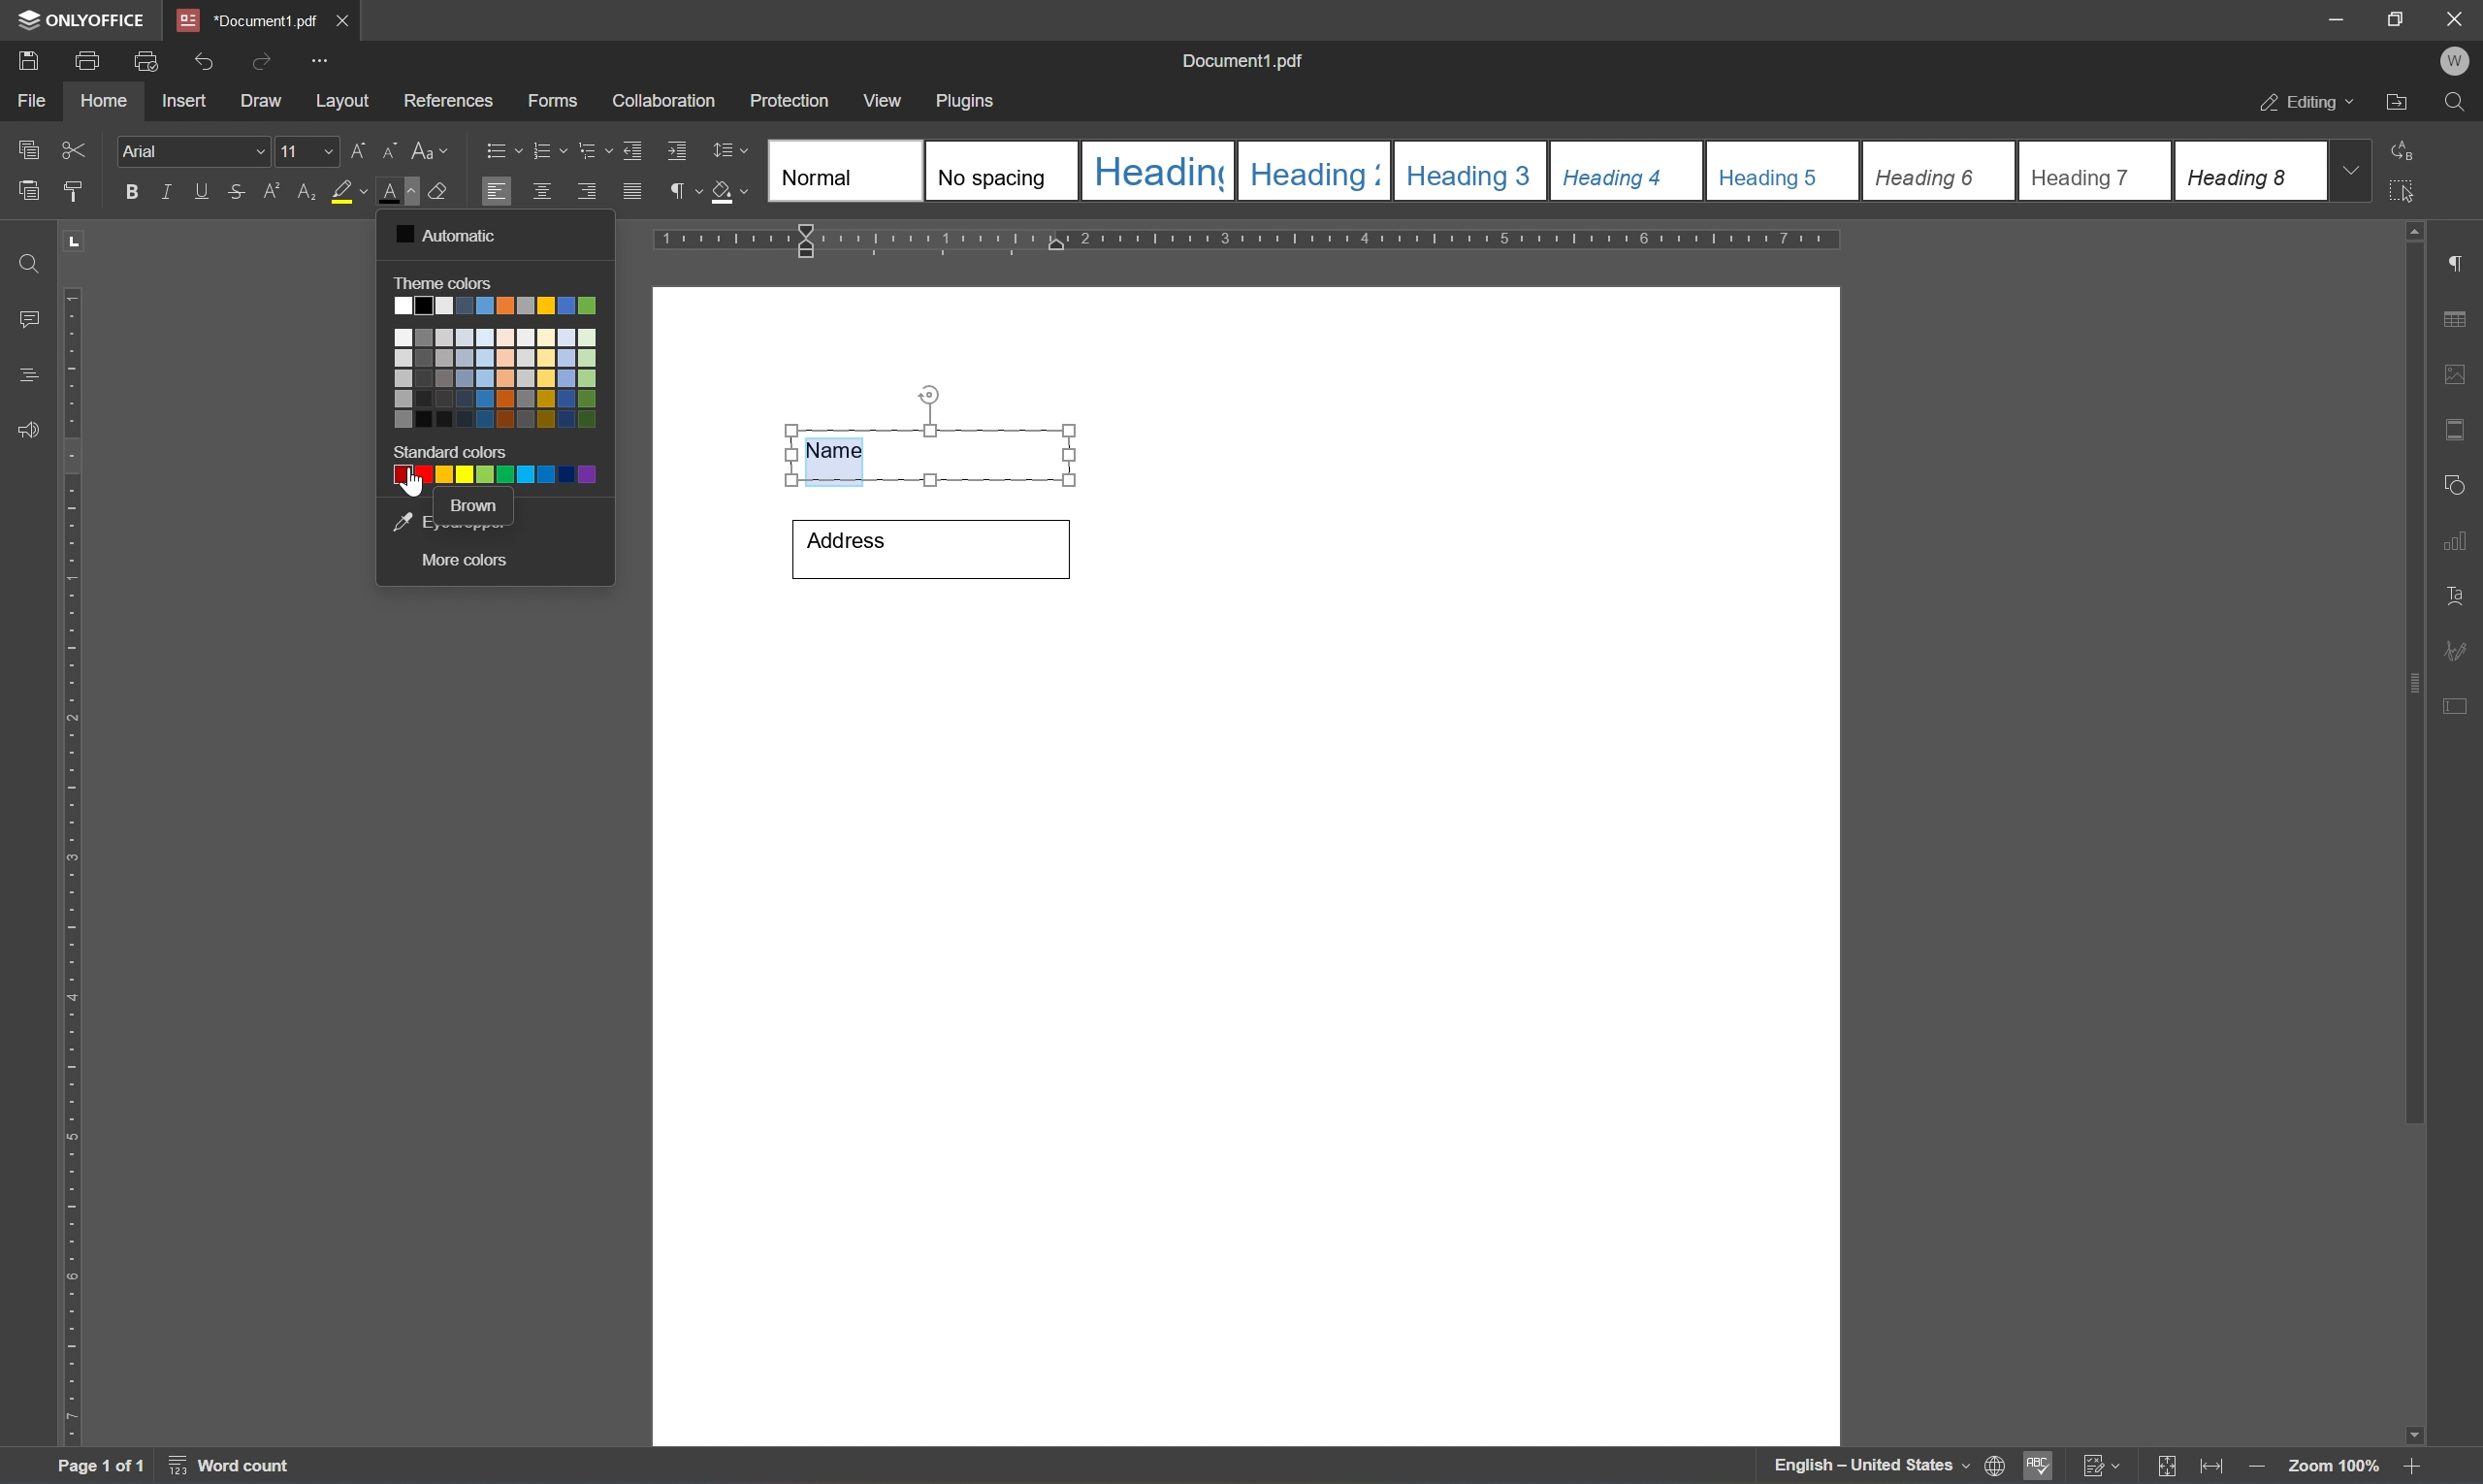 This screenshot has height=1484, width=2483. I want to click on clear style, so click(450, 193).